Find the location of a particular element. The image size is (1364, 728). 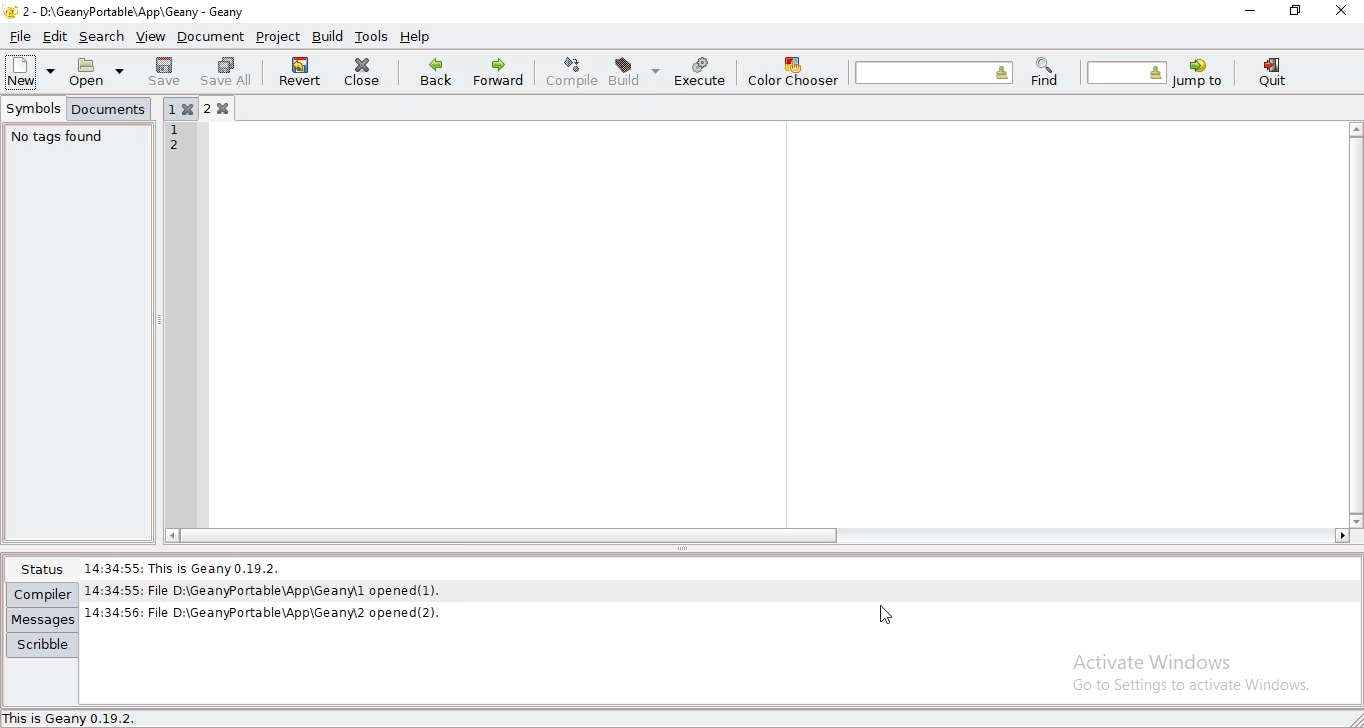

Activate Windows is located at coordinates (1159, 660).